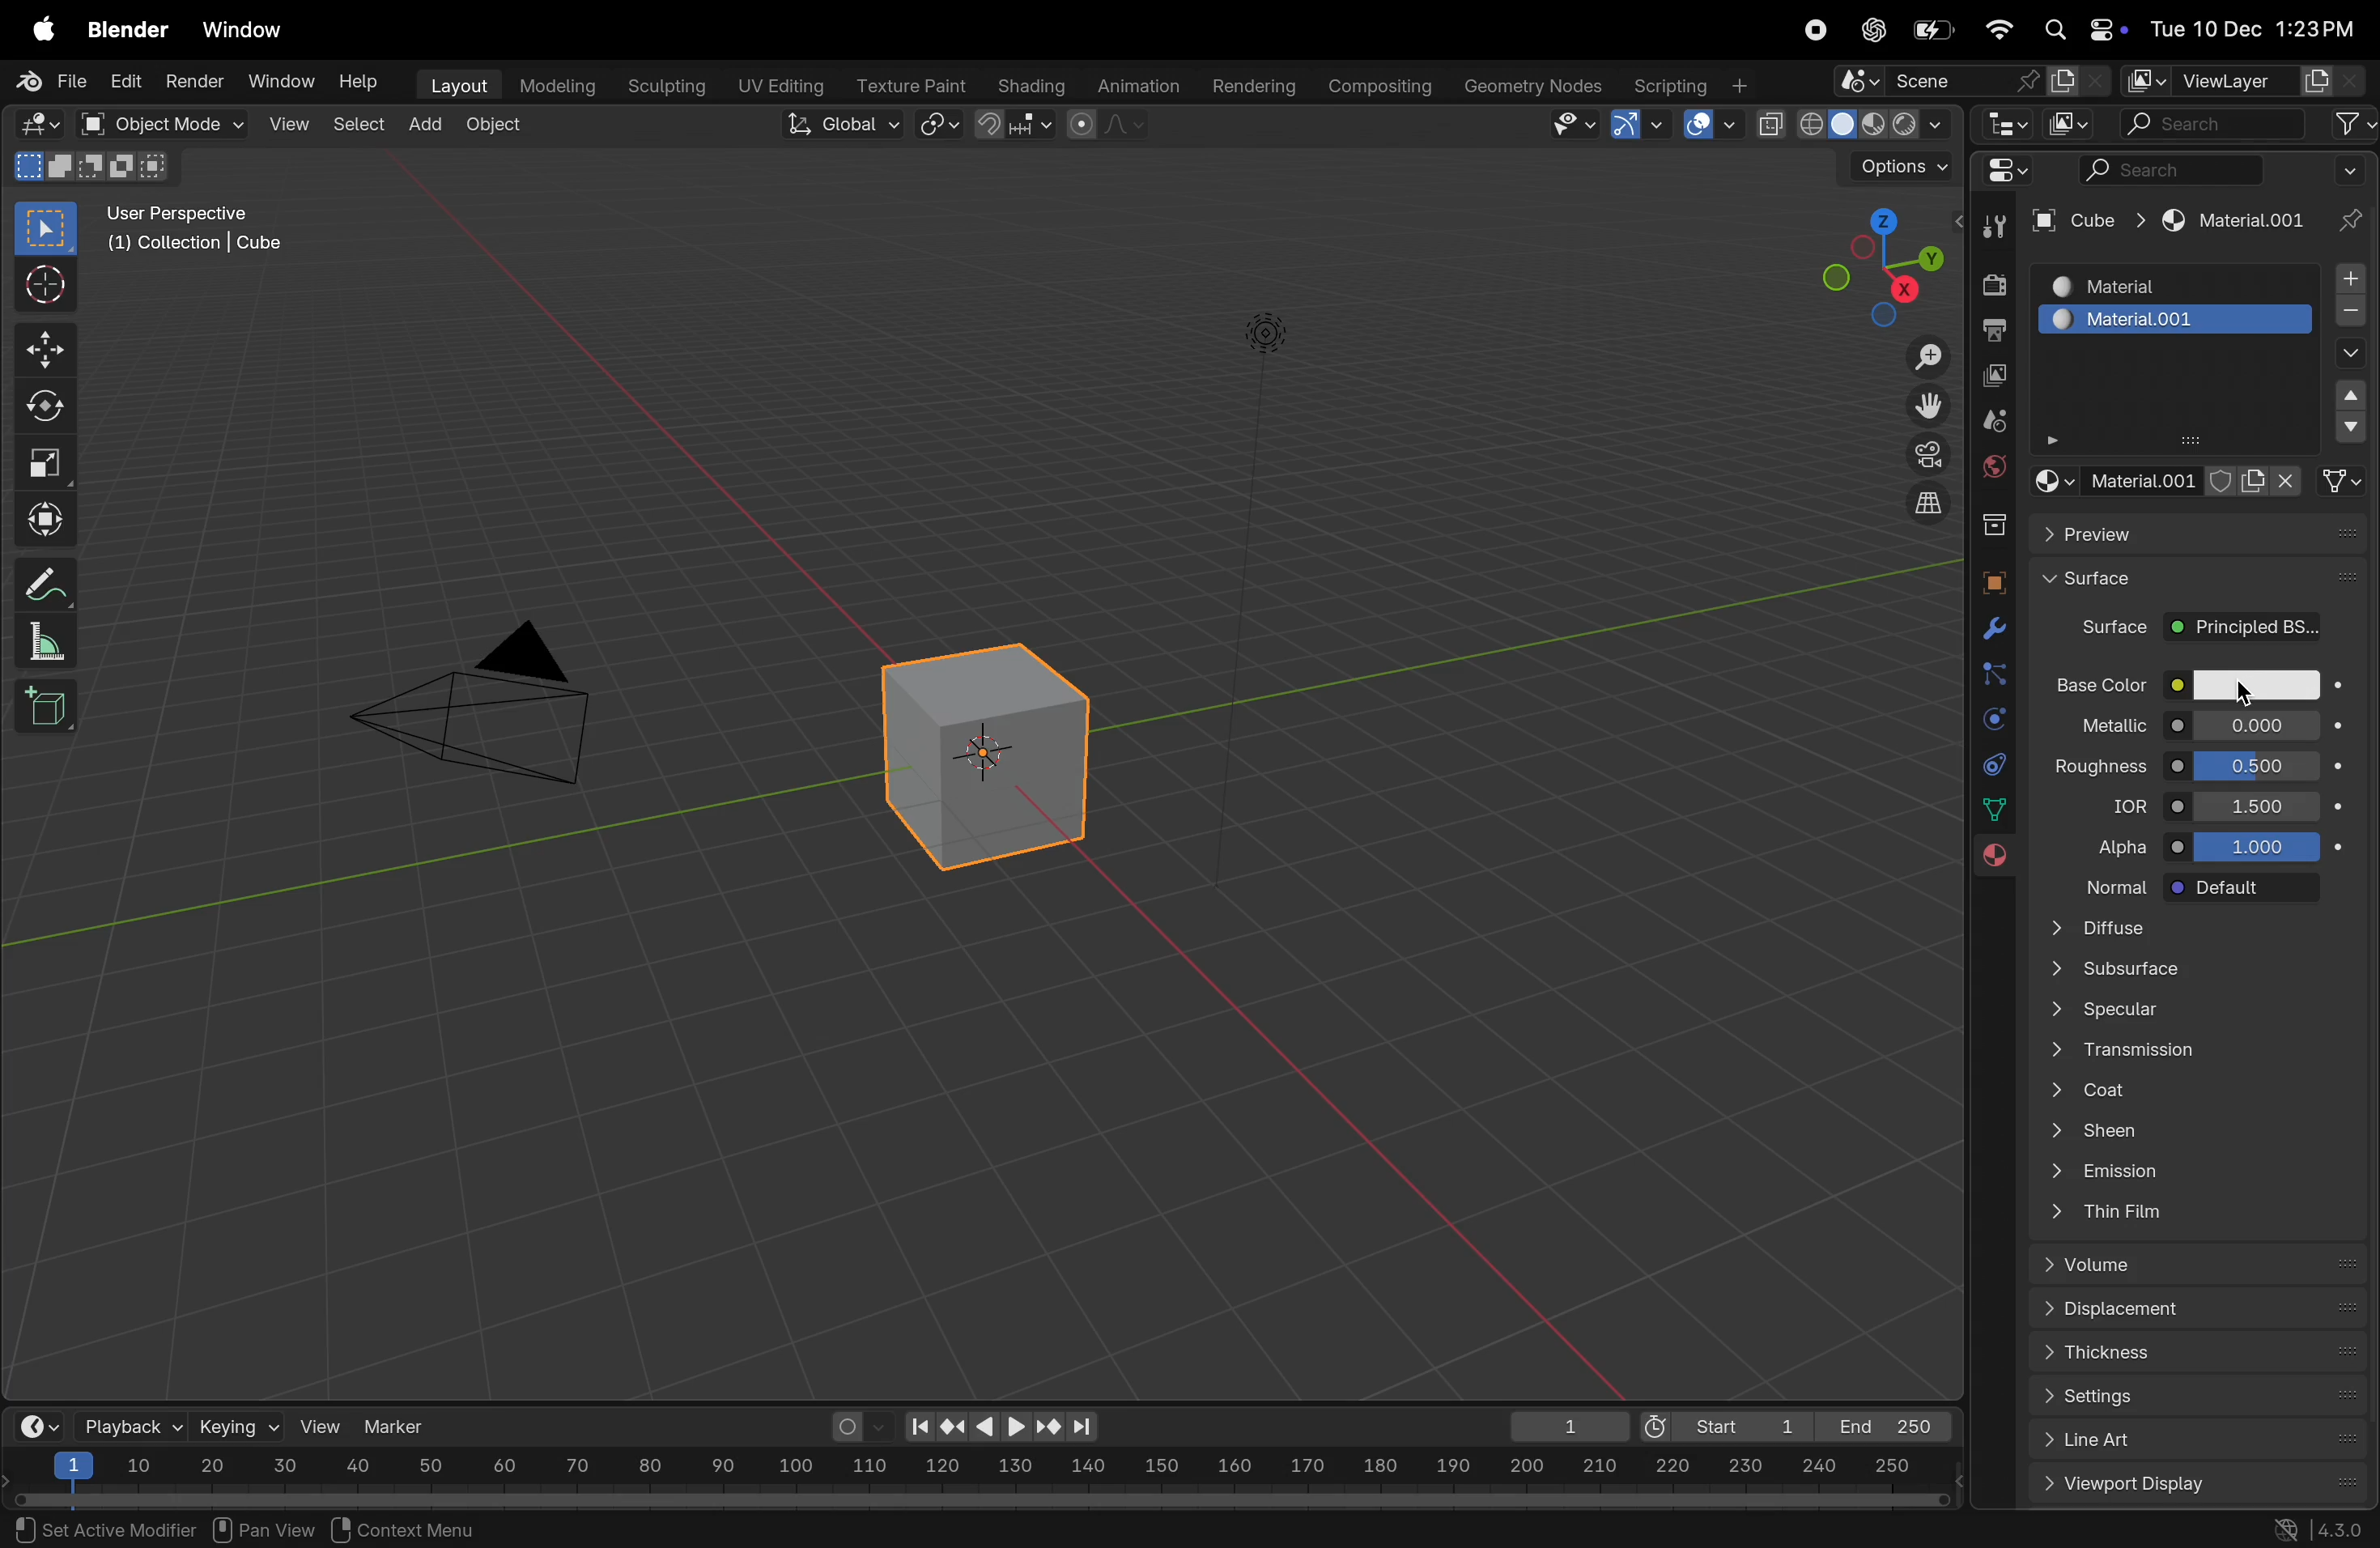 Image resolution: width=2380 pixels, height=1548 pixels. What do you see at coordinates (2345, 280) in the screenshot?
I see `add material` at bounding box center [2345, 280].